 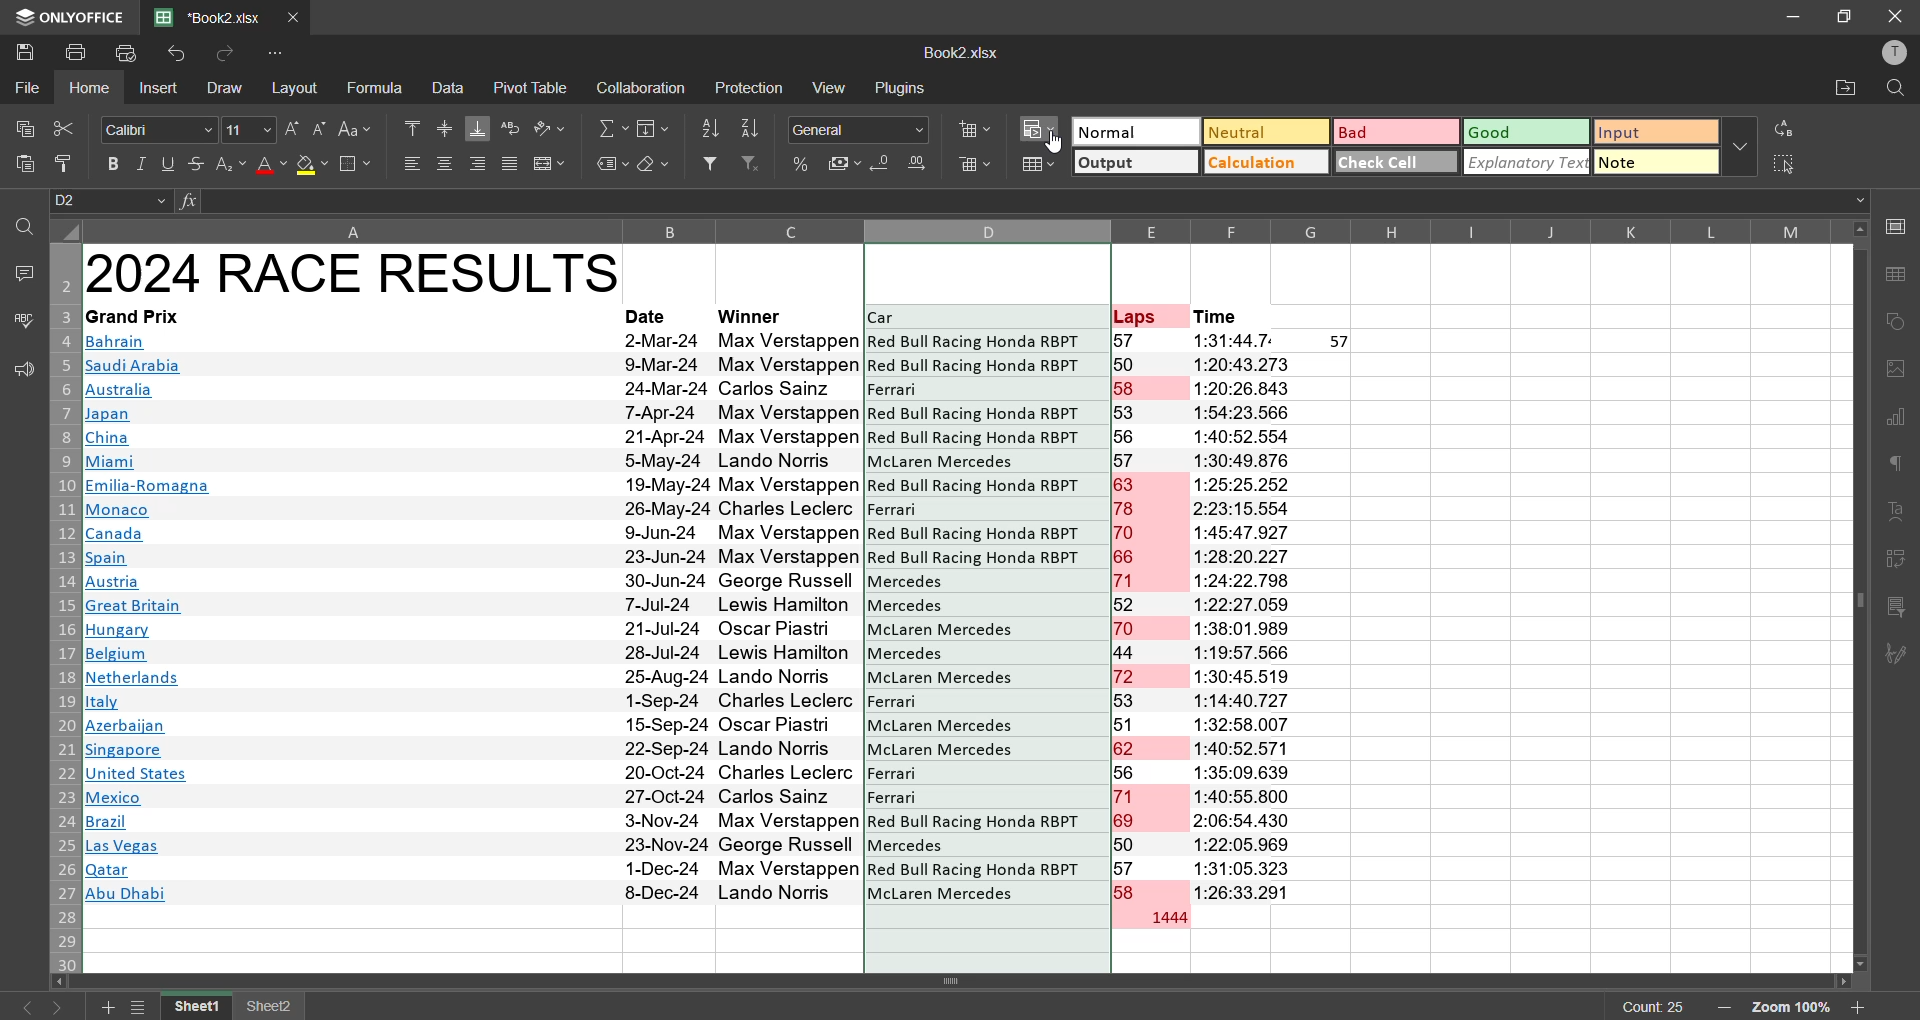 What do you see at coordinates (1247, 616) in the screenshot?
I see `time` at bounding box center [1247, 616].